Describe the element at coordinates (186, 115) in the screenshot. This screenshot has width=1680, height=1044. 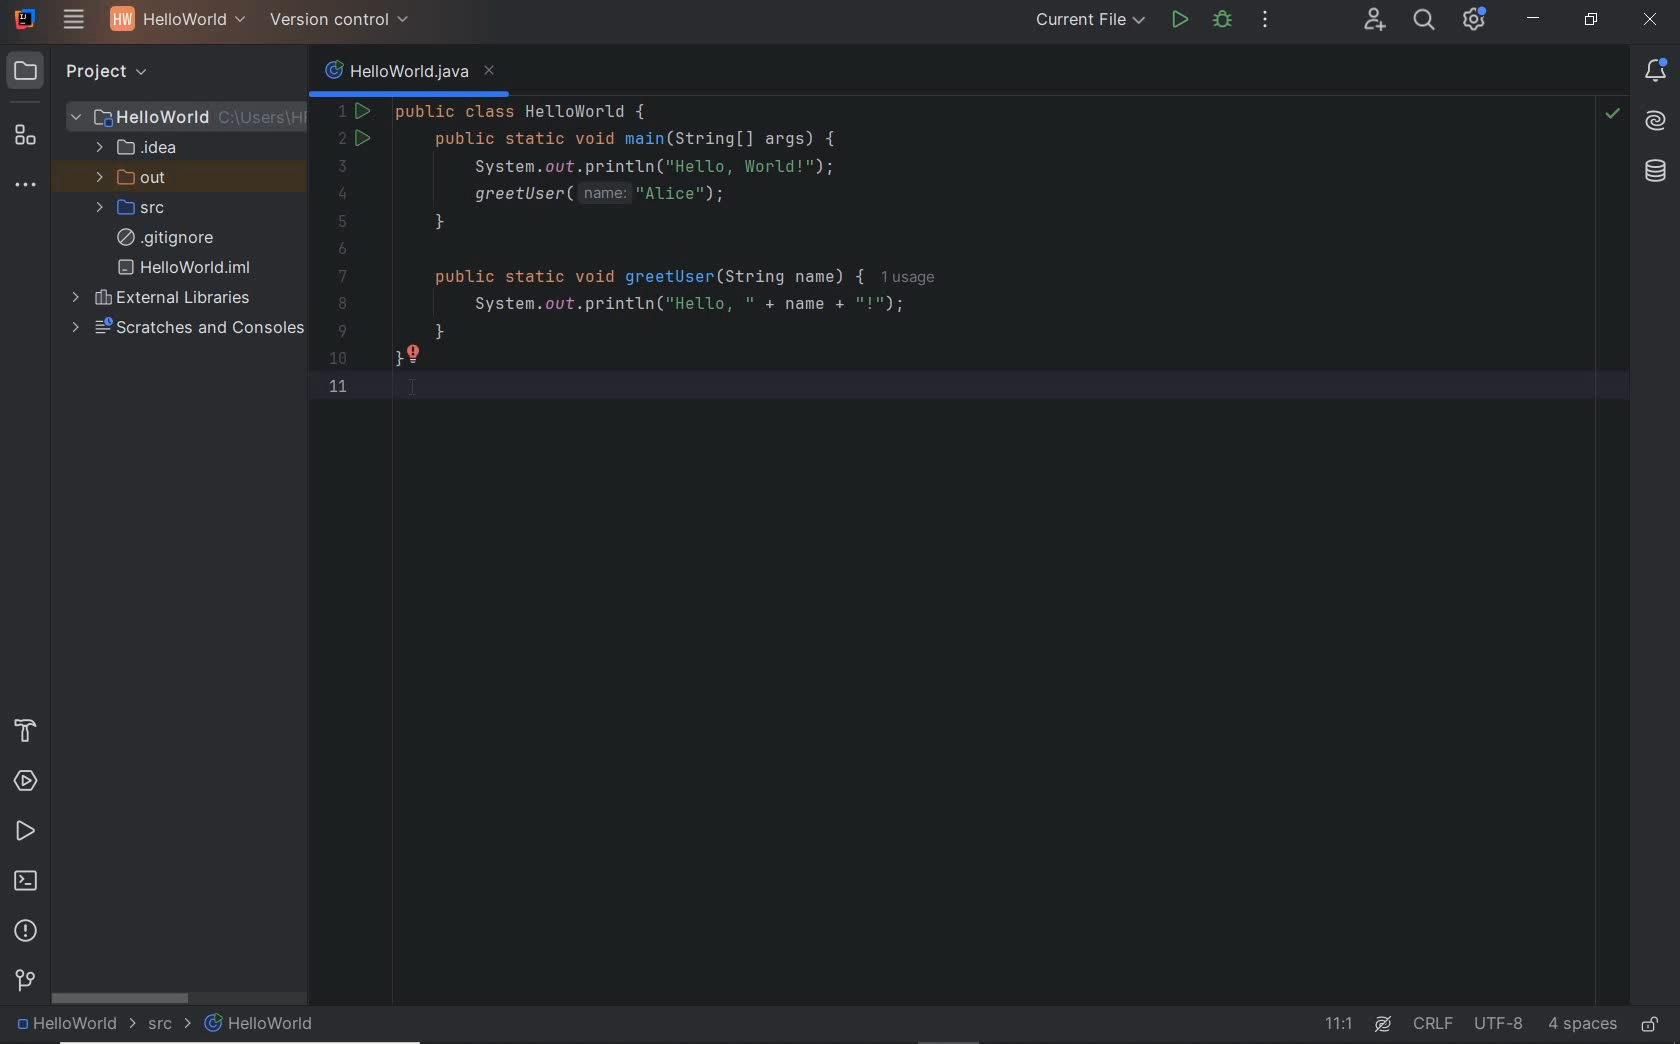
I see `HelloWorld(project folder)` at that location.